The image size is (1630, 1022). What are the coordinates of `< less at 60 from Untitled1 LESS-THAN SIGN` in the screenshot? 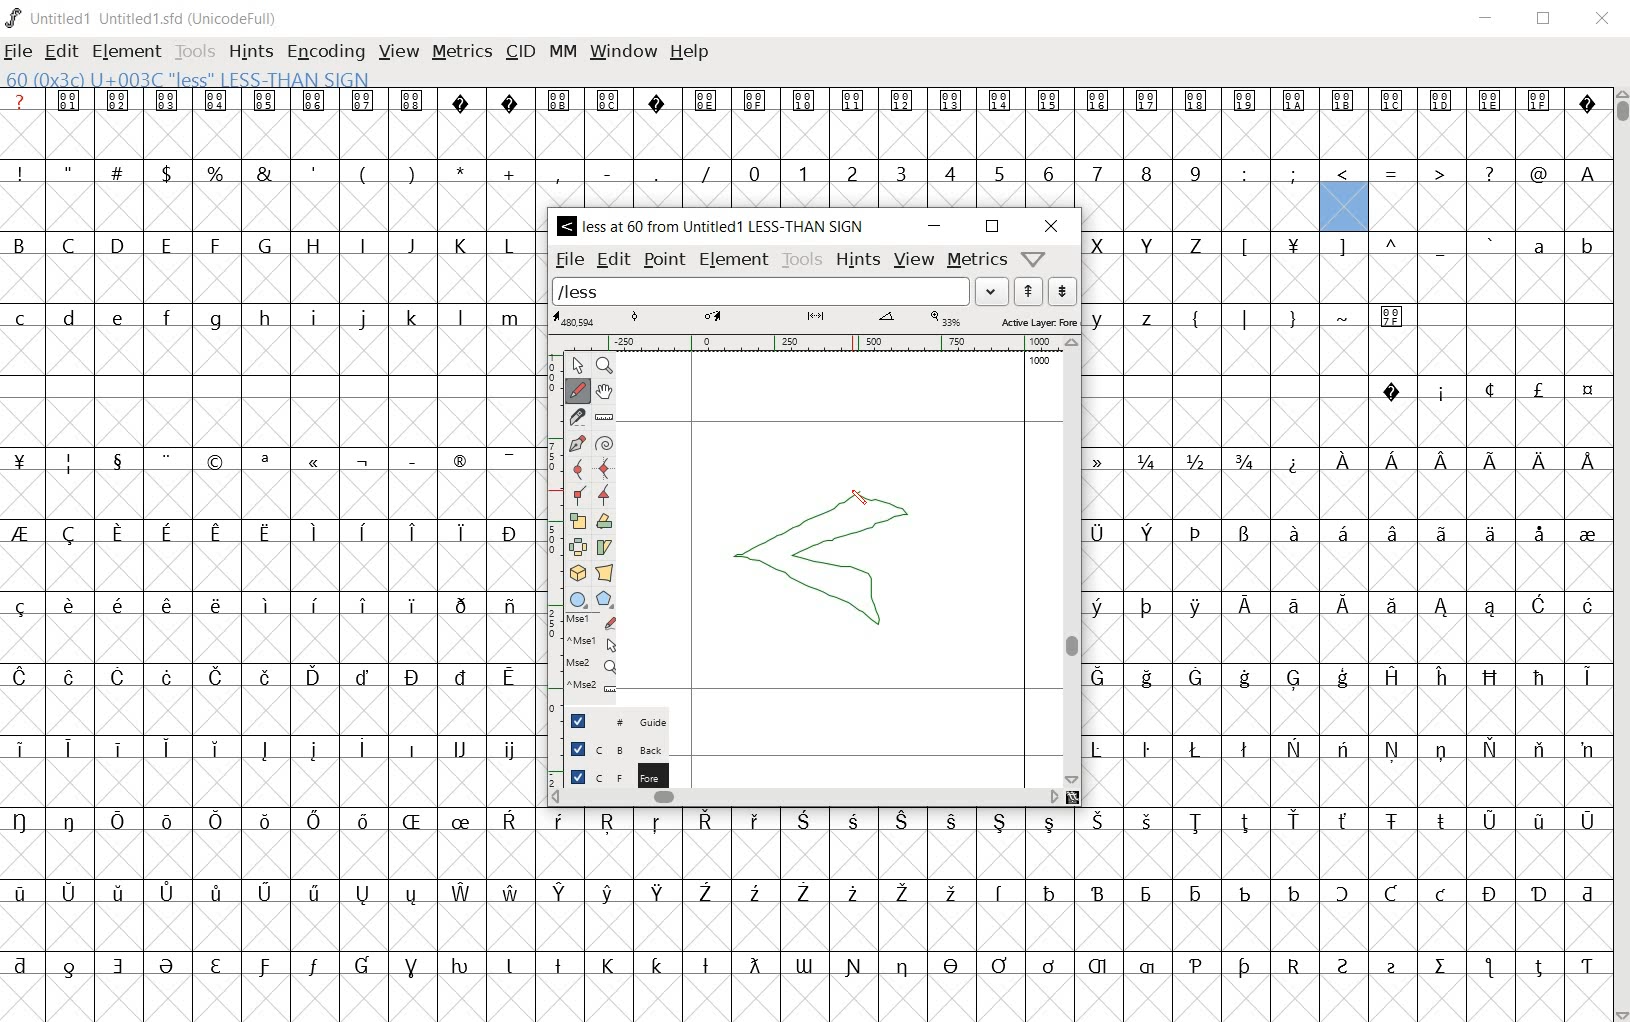 It's located at (716, 227).